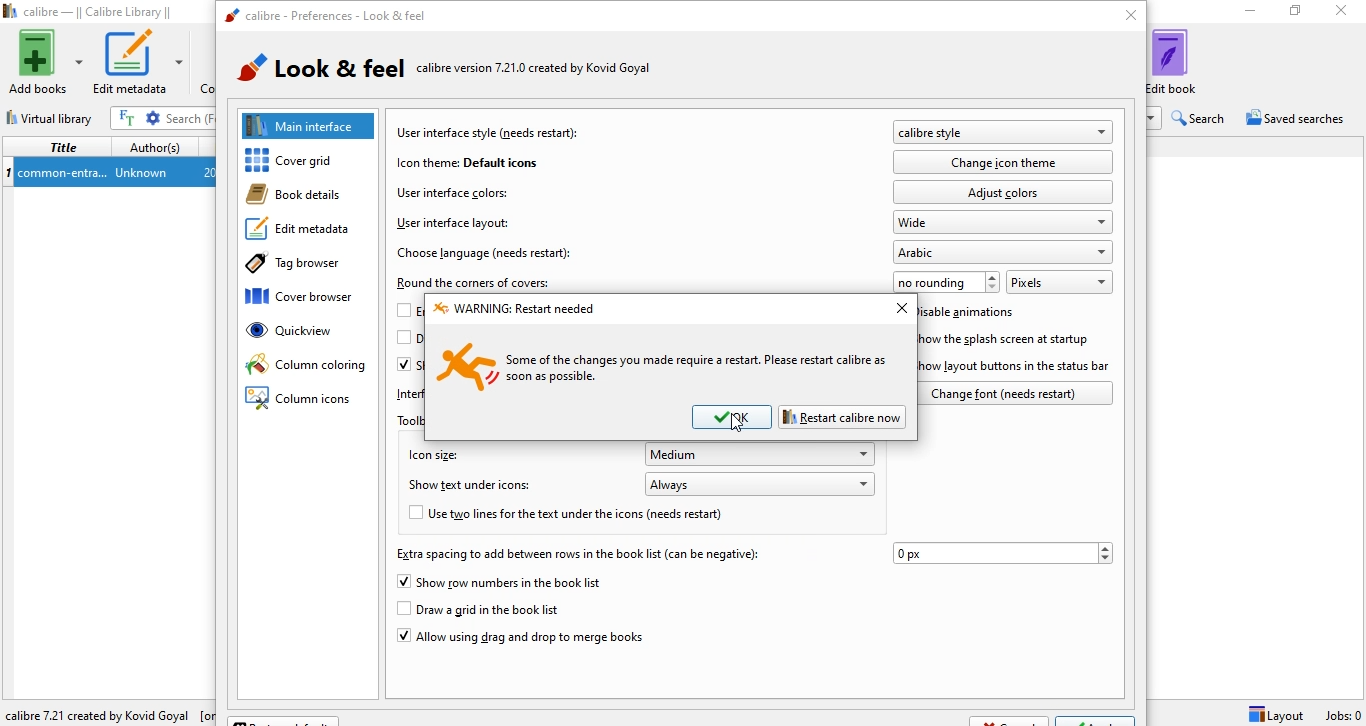  Describe the element at coordinates (1341, 715) in the screenshot. I see `Jobs: 0` at that location.